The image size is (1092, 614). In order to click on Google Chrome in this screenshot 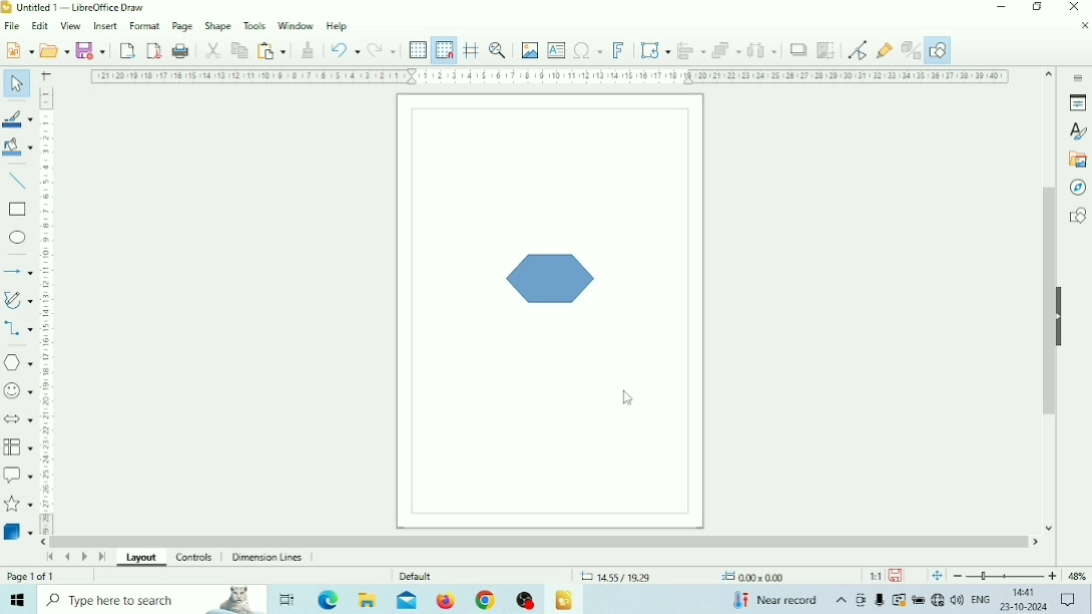, I will do `click(484, 600)`.